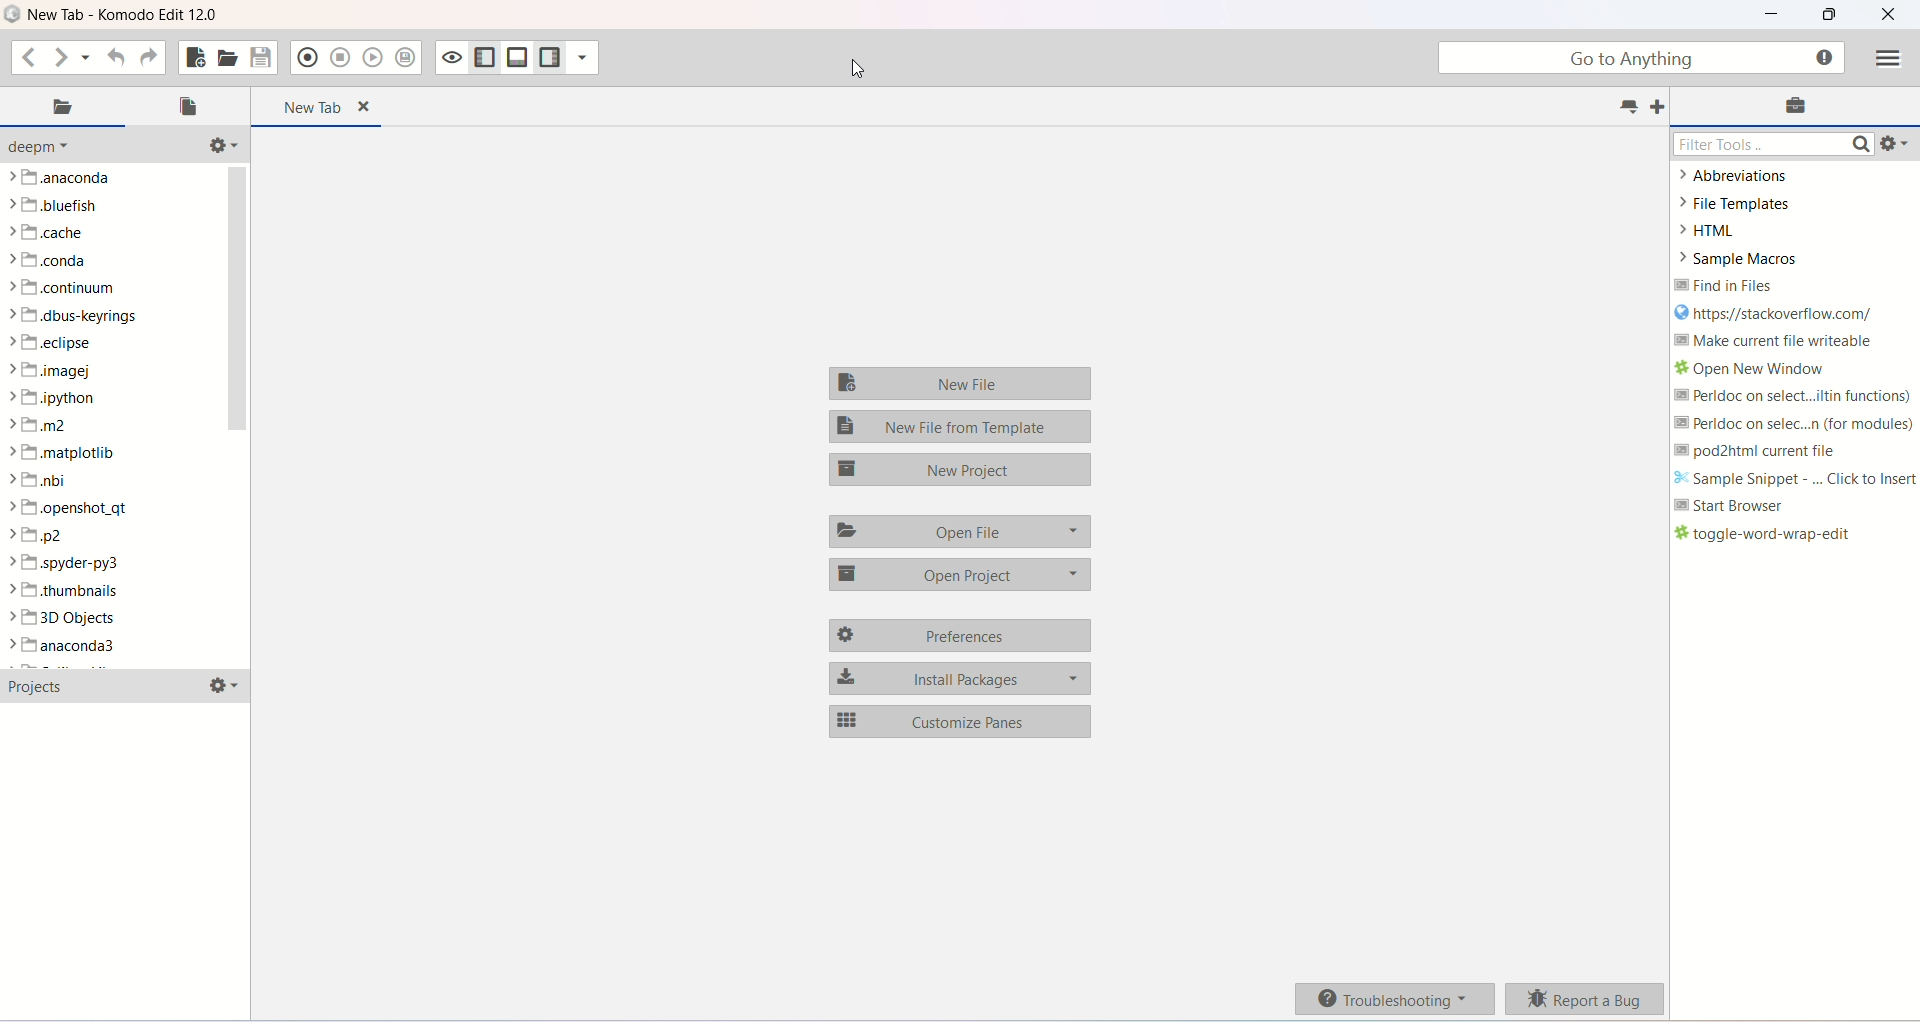  What do you see at coordinates (41, 424) in the screenshot?
I see `m2` at bounding box center [41, 424].